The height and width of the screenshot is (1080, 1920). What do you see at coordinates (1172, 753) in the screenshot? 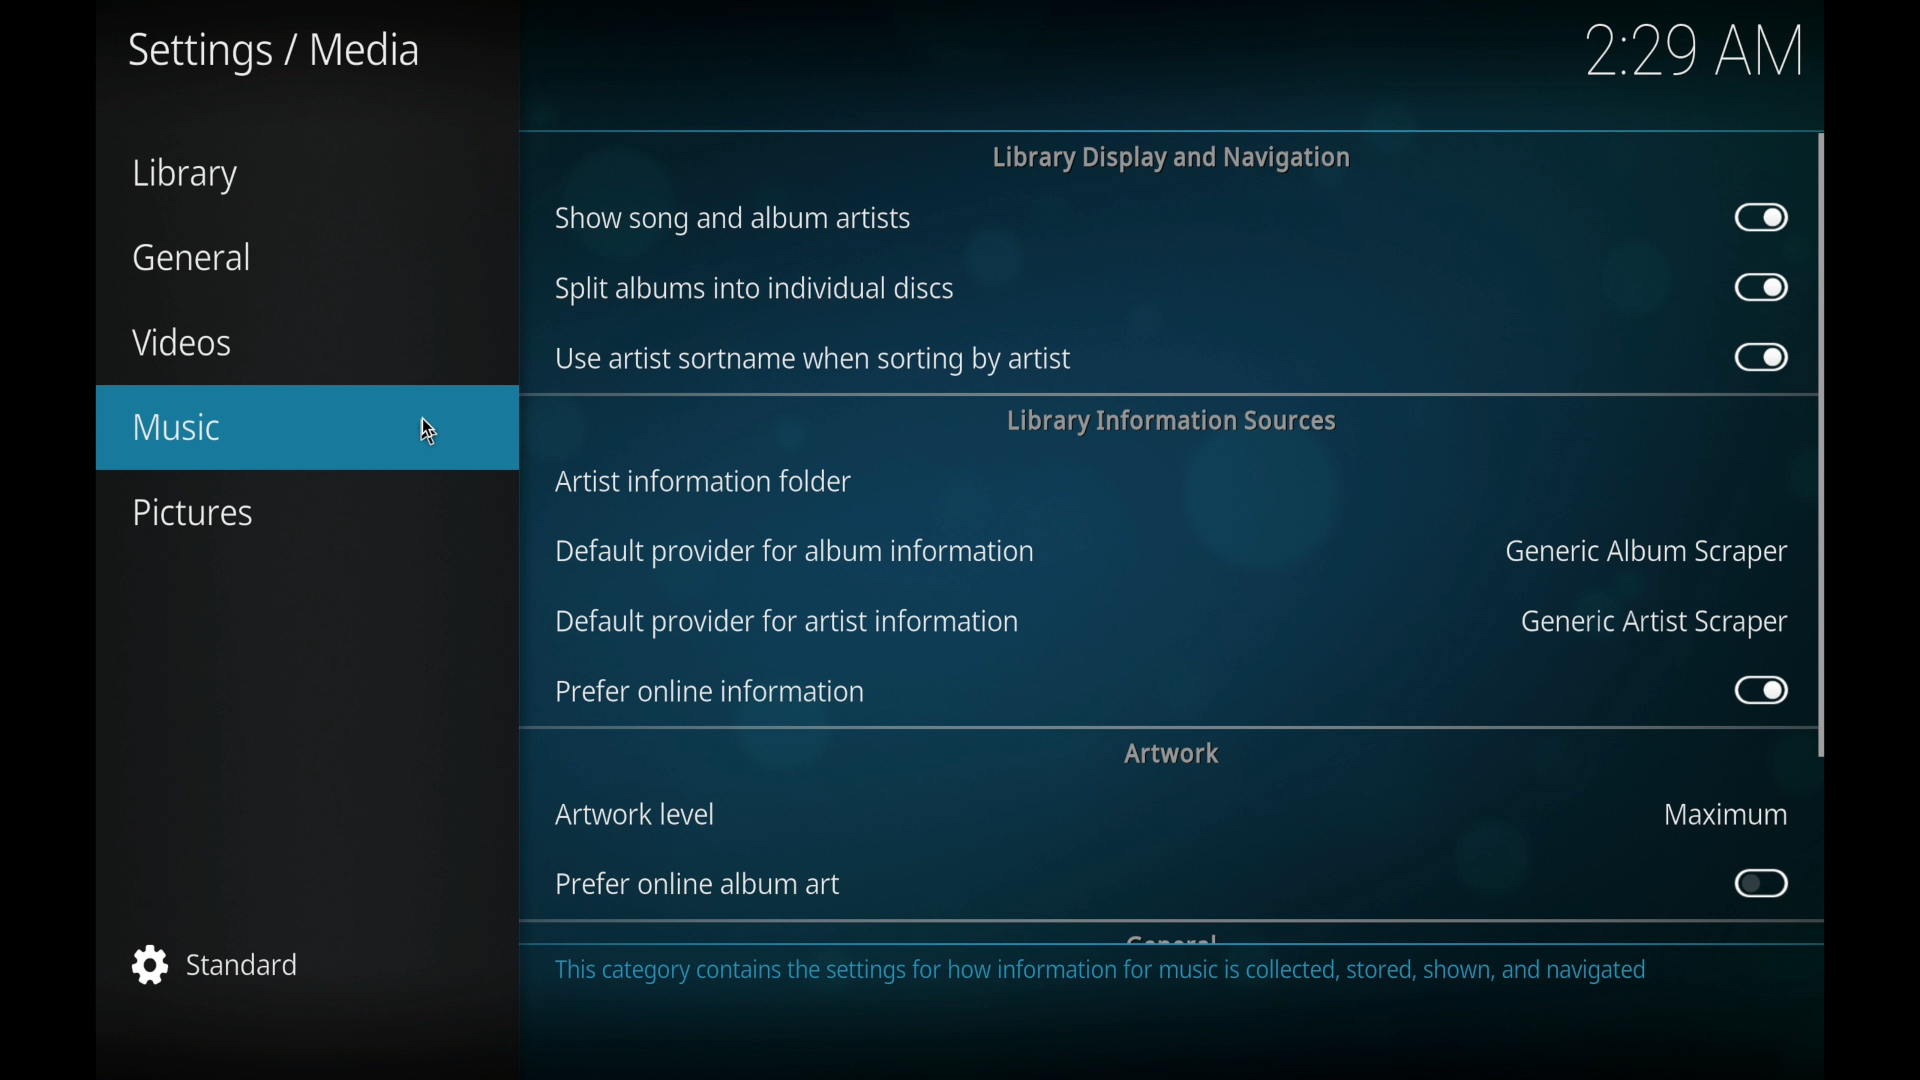
I see `artwork` at bounding box center [1172, 753].